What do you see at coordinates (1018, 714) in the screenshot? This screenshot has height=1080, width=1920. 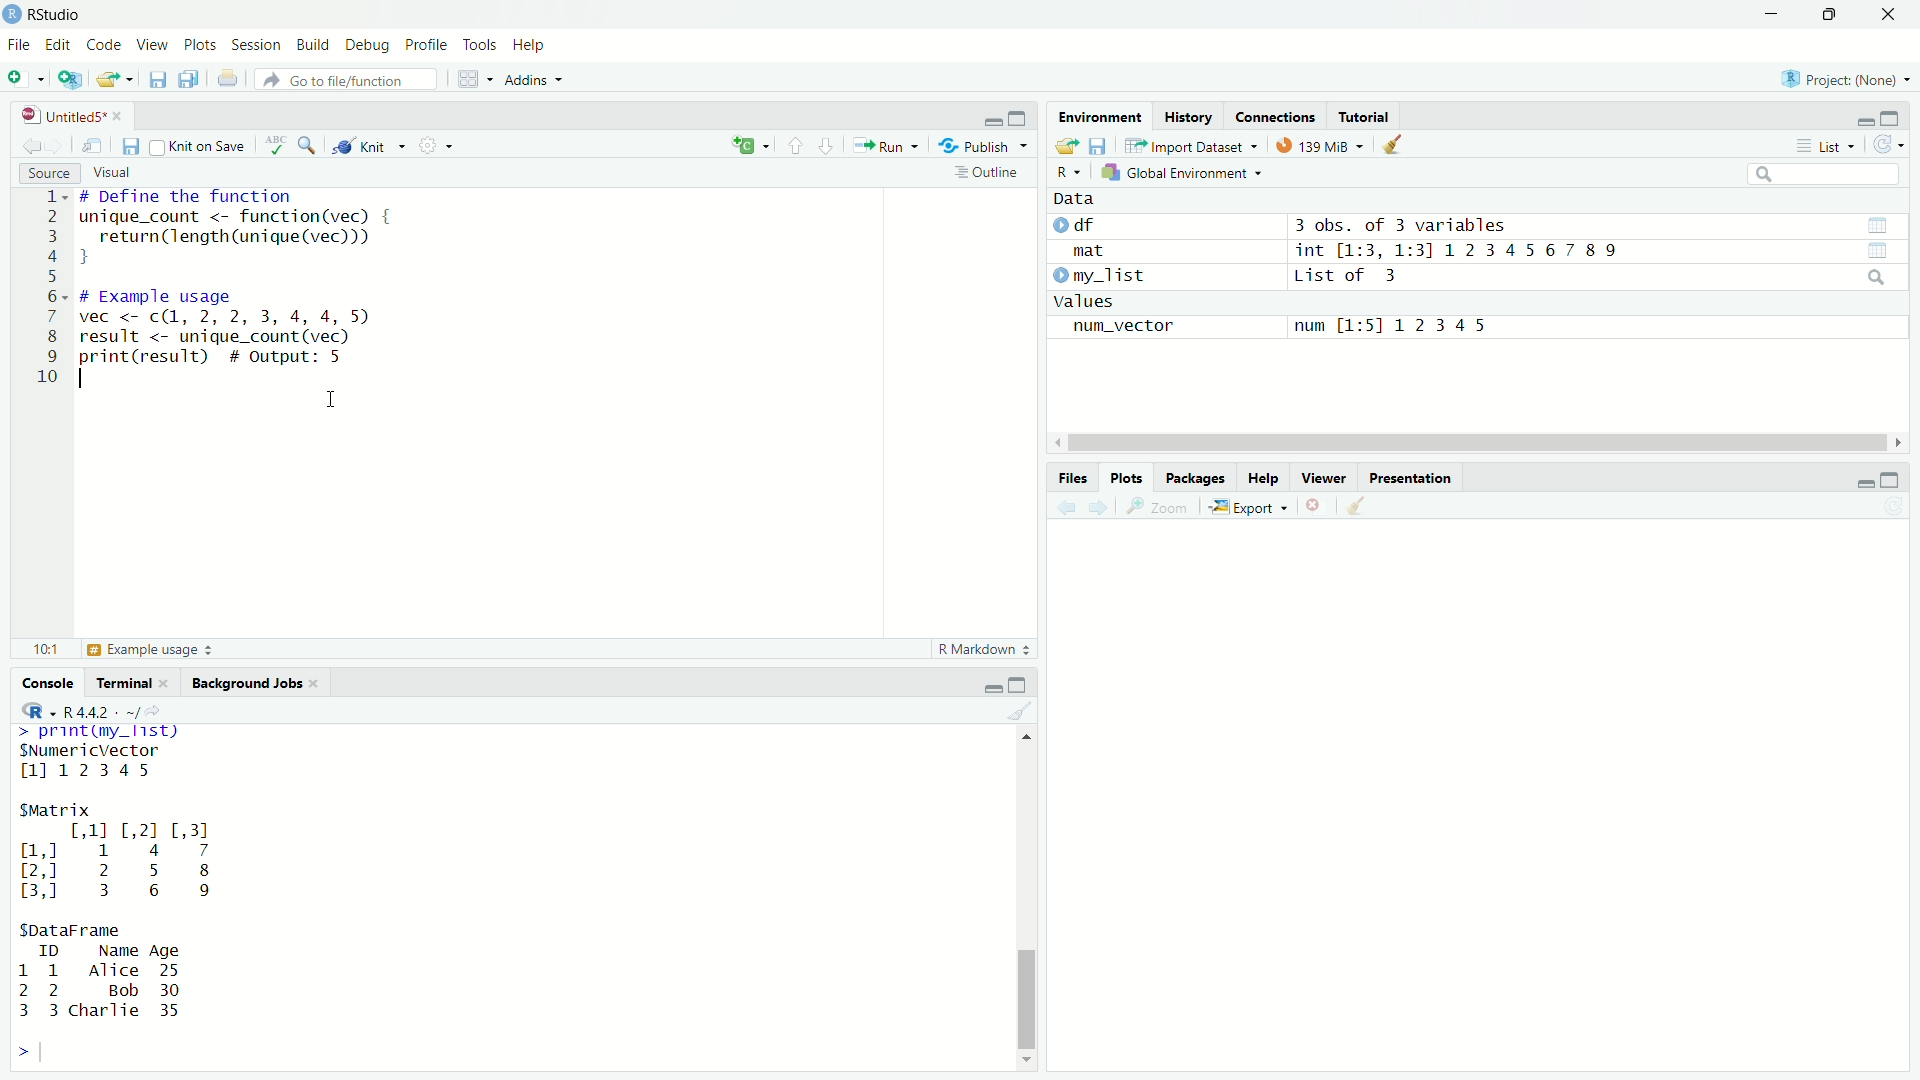 I see `clear console` at bounding box center [1018, 714].